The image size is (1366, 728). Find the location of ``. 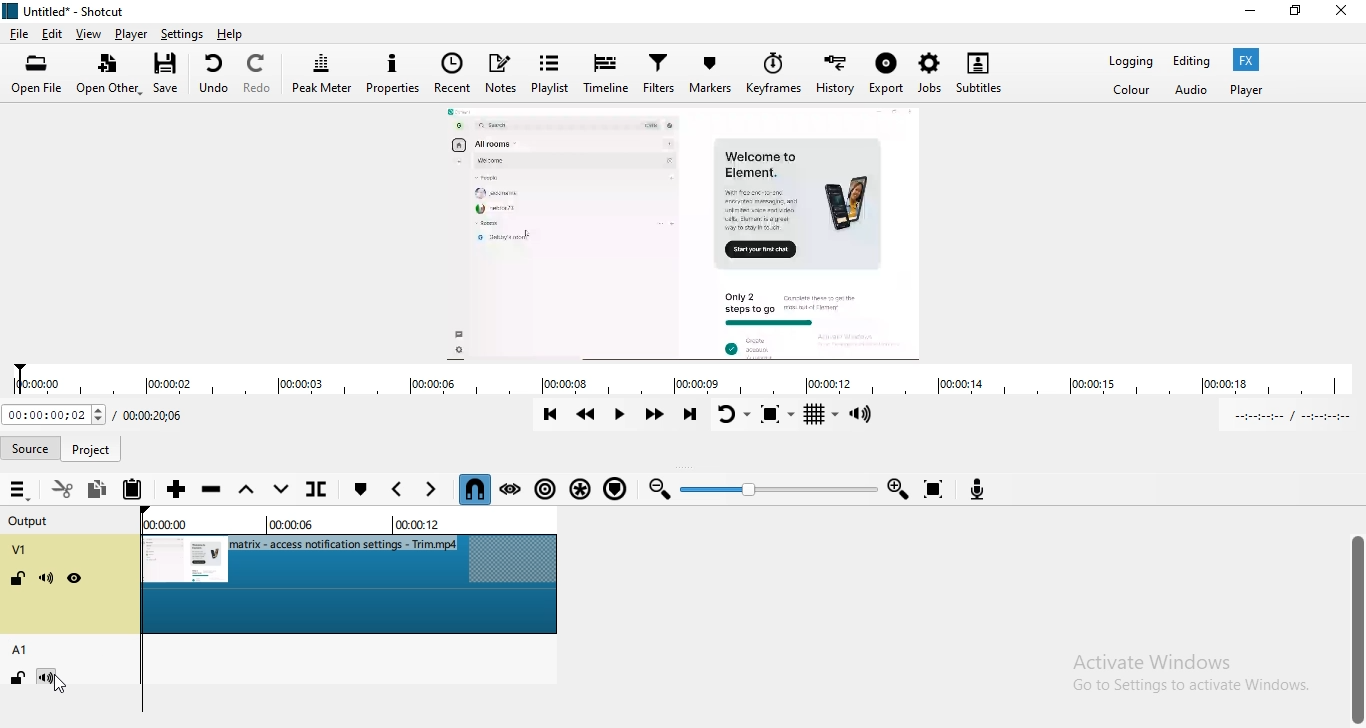

 is located at coordinates (51, 676).